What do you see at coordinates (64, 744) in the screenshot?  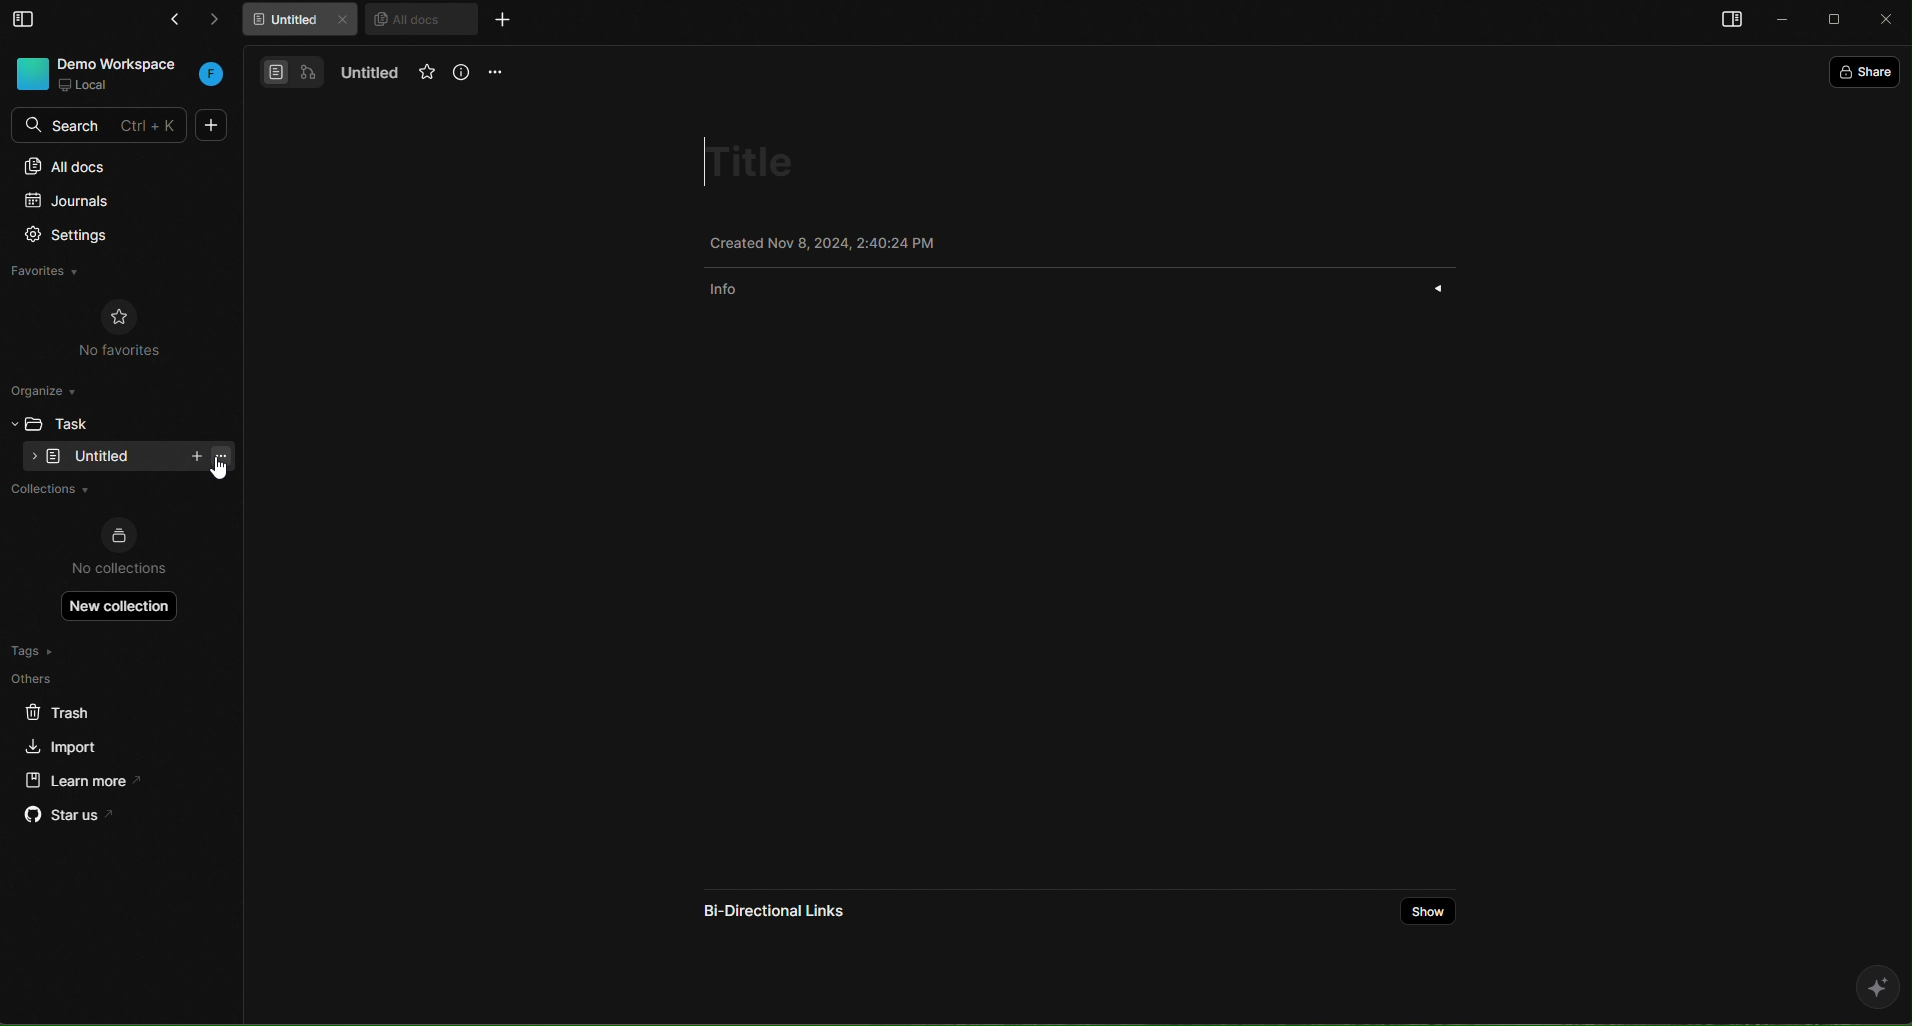 I see `import` at bounding box center [64, 744].